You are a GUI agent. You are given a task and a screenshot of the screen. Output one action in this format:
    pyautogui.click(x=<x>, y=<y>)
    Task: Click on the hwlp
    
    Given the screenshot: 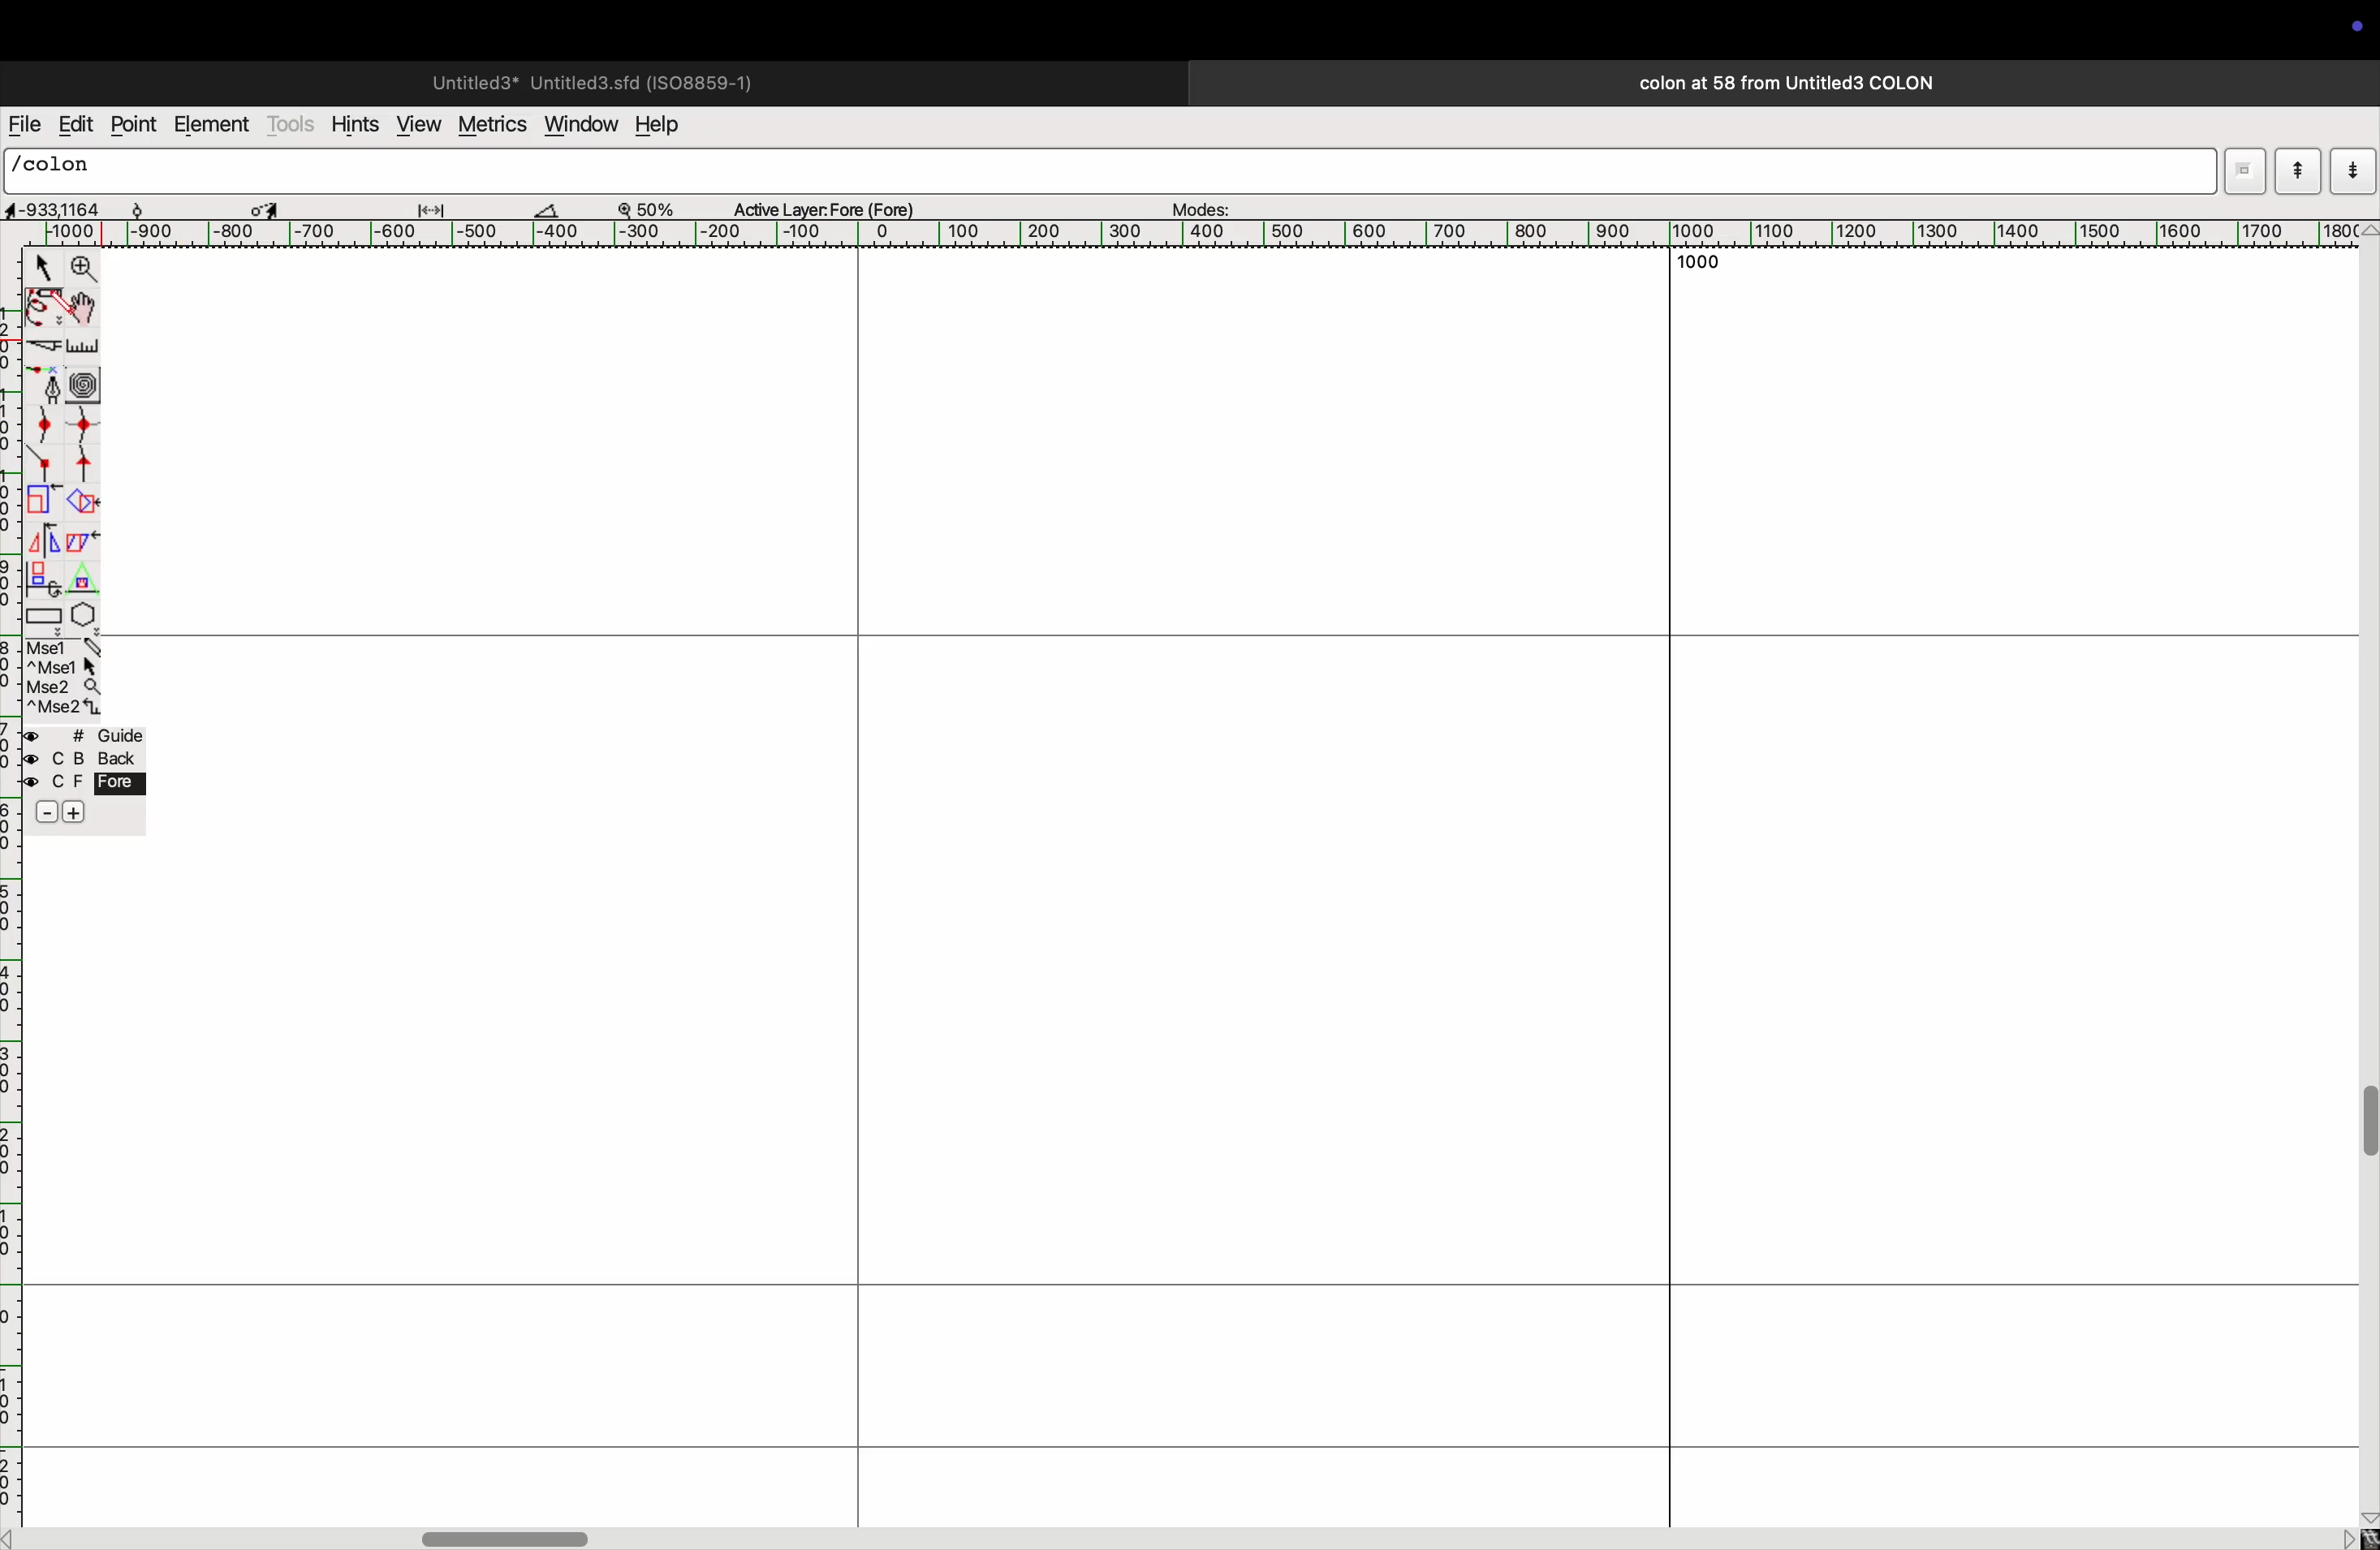 What is the action you would take?
    pyautogui.click(x=670, y=126)
    